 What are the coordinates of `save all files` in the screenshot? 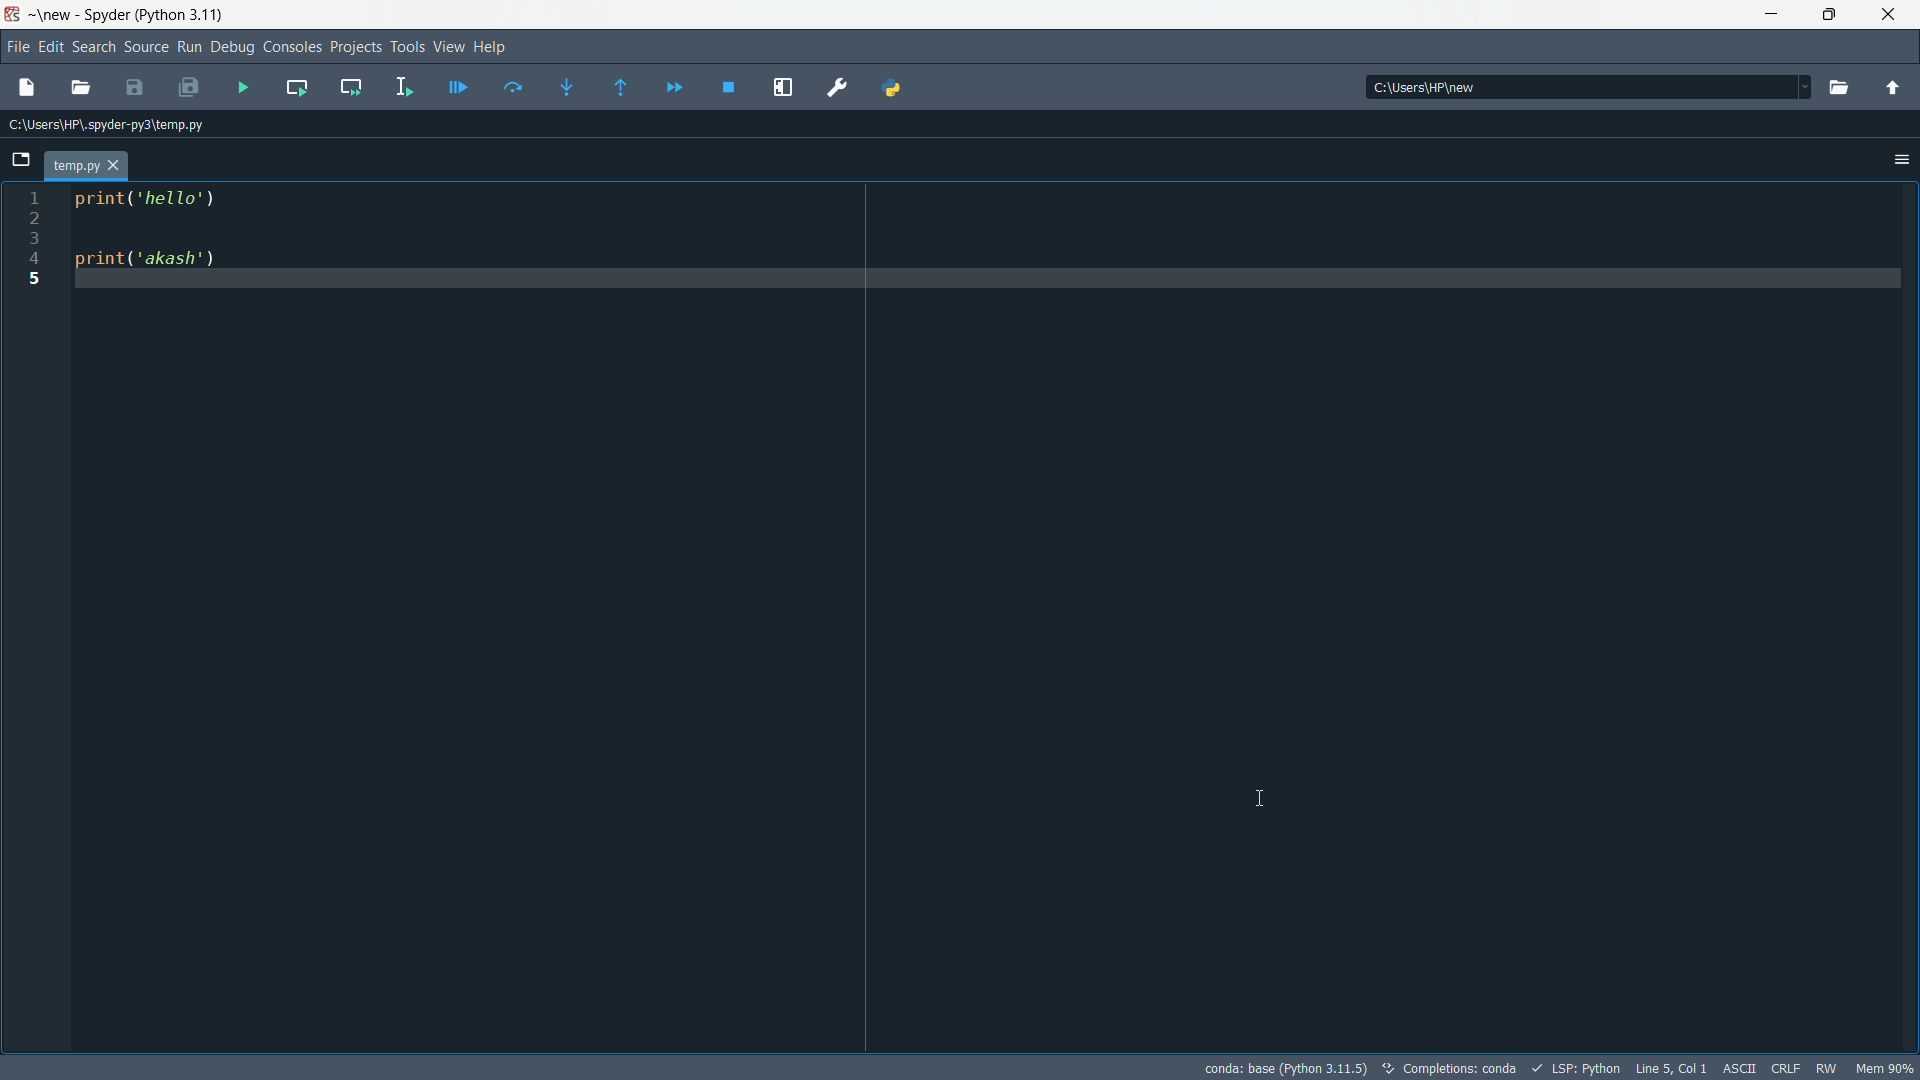 It's located at (187, 89).